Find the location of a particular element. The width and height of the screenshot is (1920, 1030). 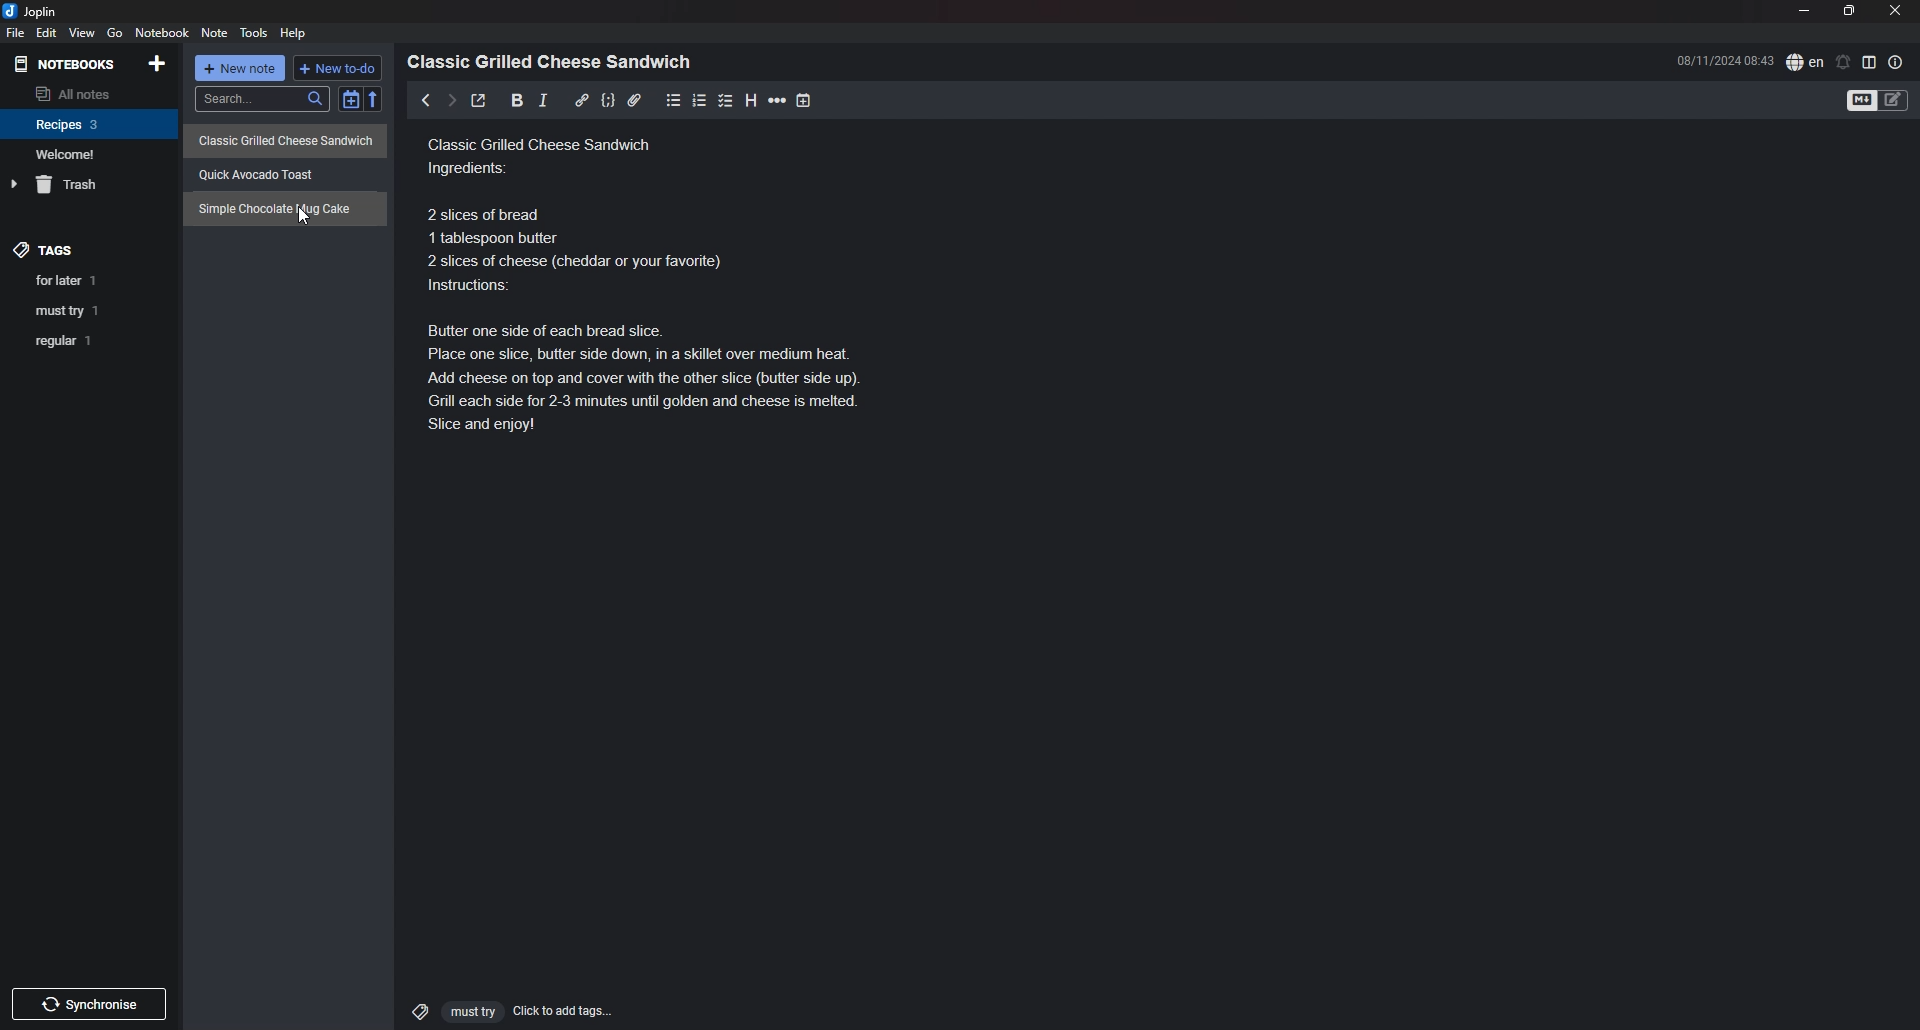

toggle editor is located at coordinates (1879, 102).